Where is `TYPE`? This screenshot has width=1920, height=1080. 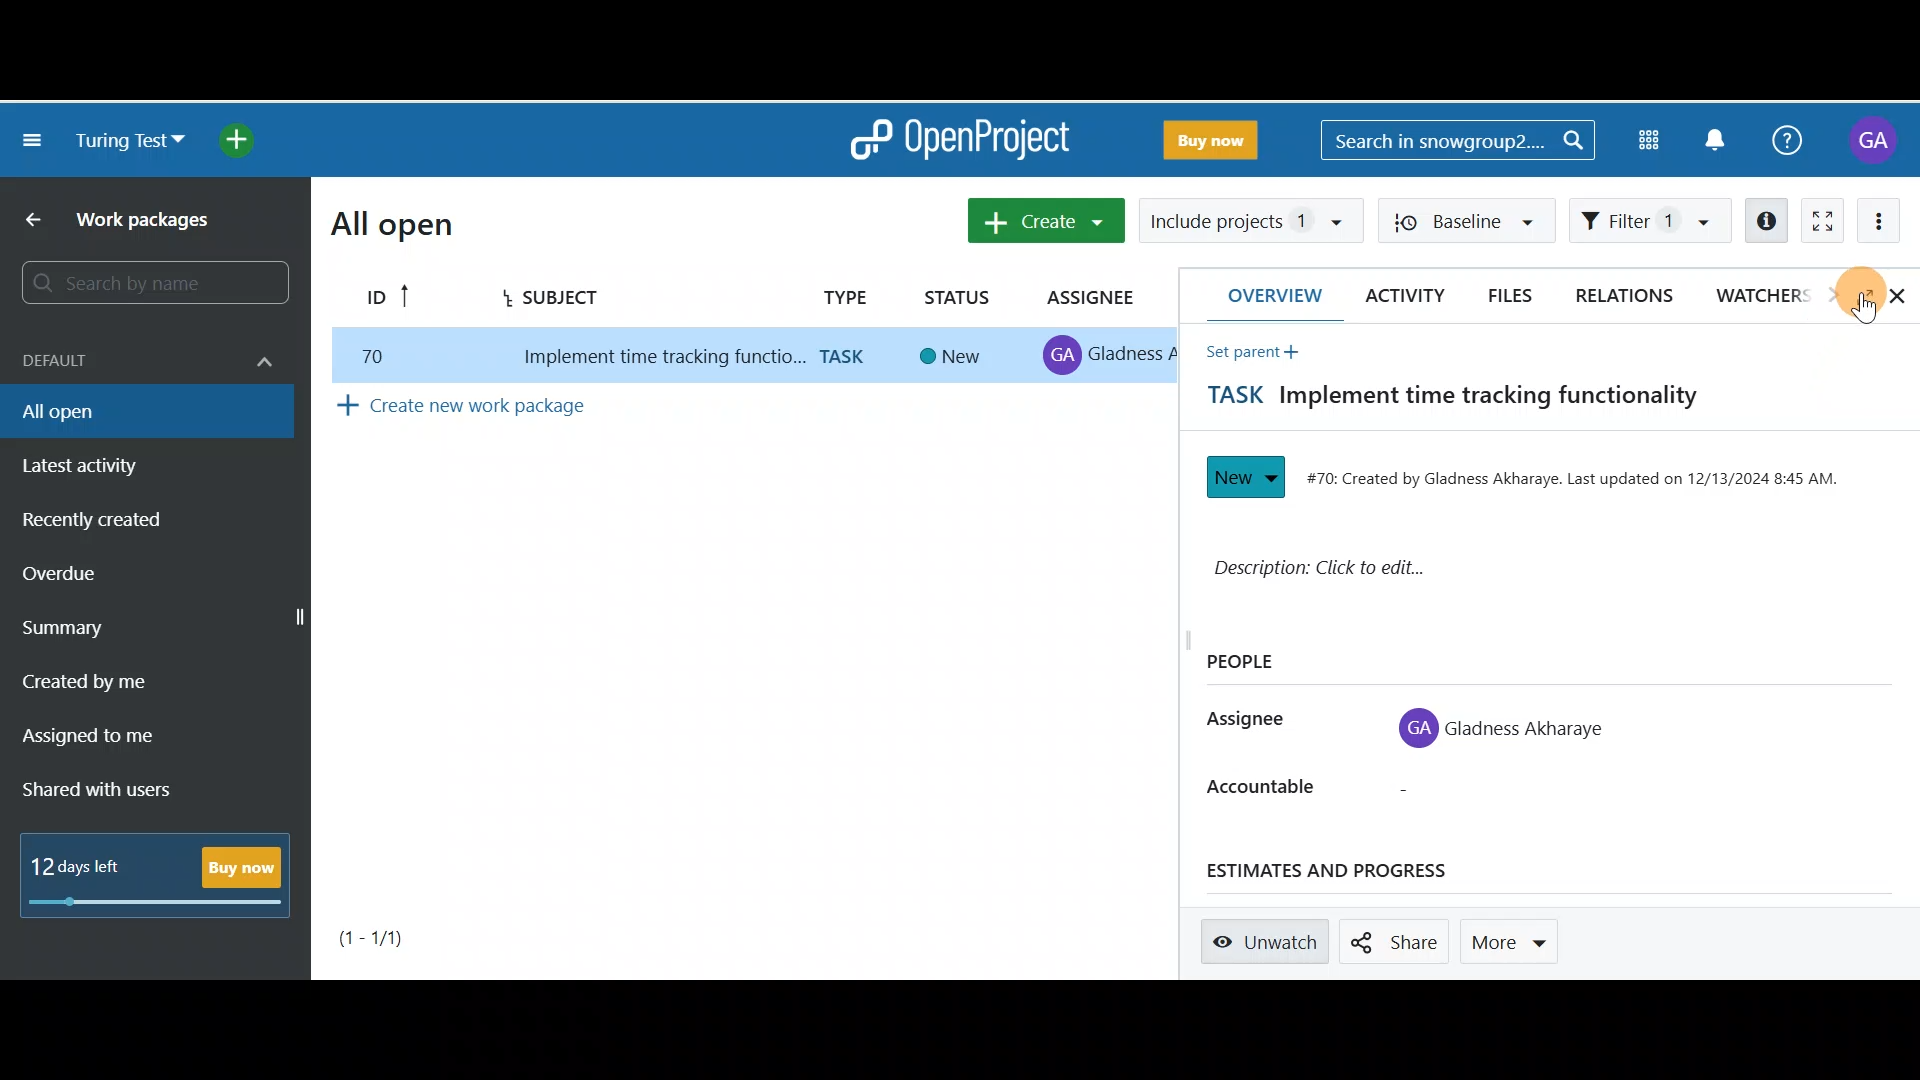 TYPE is located at coordinates (852, 300).